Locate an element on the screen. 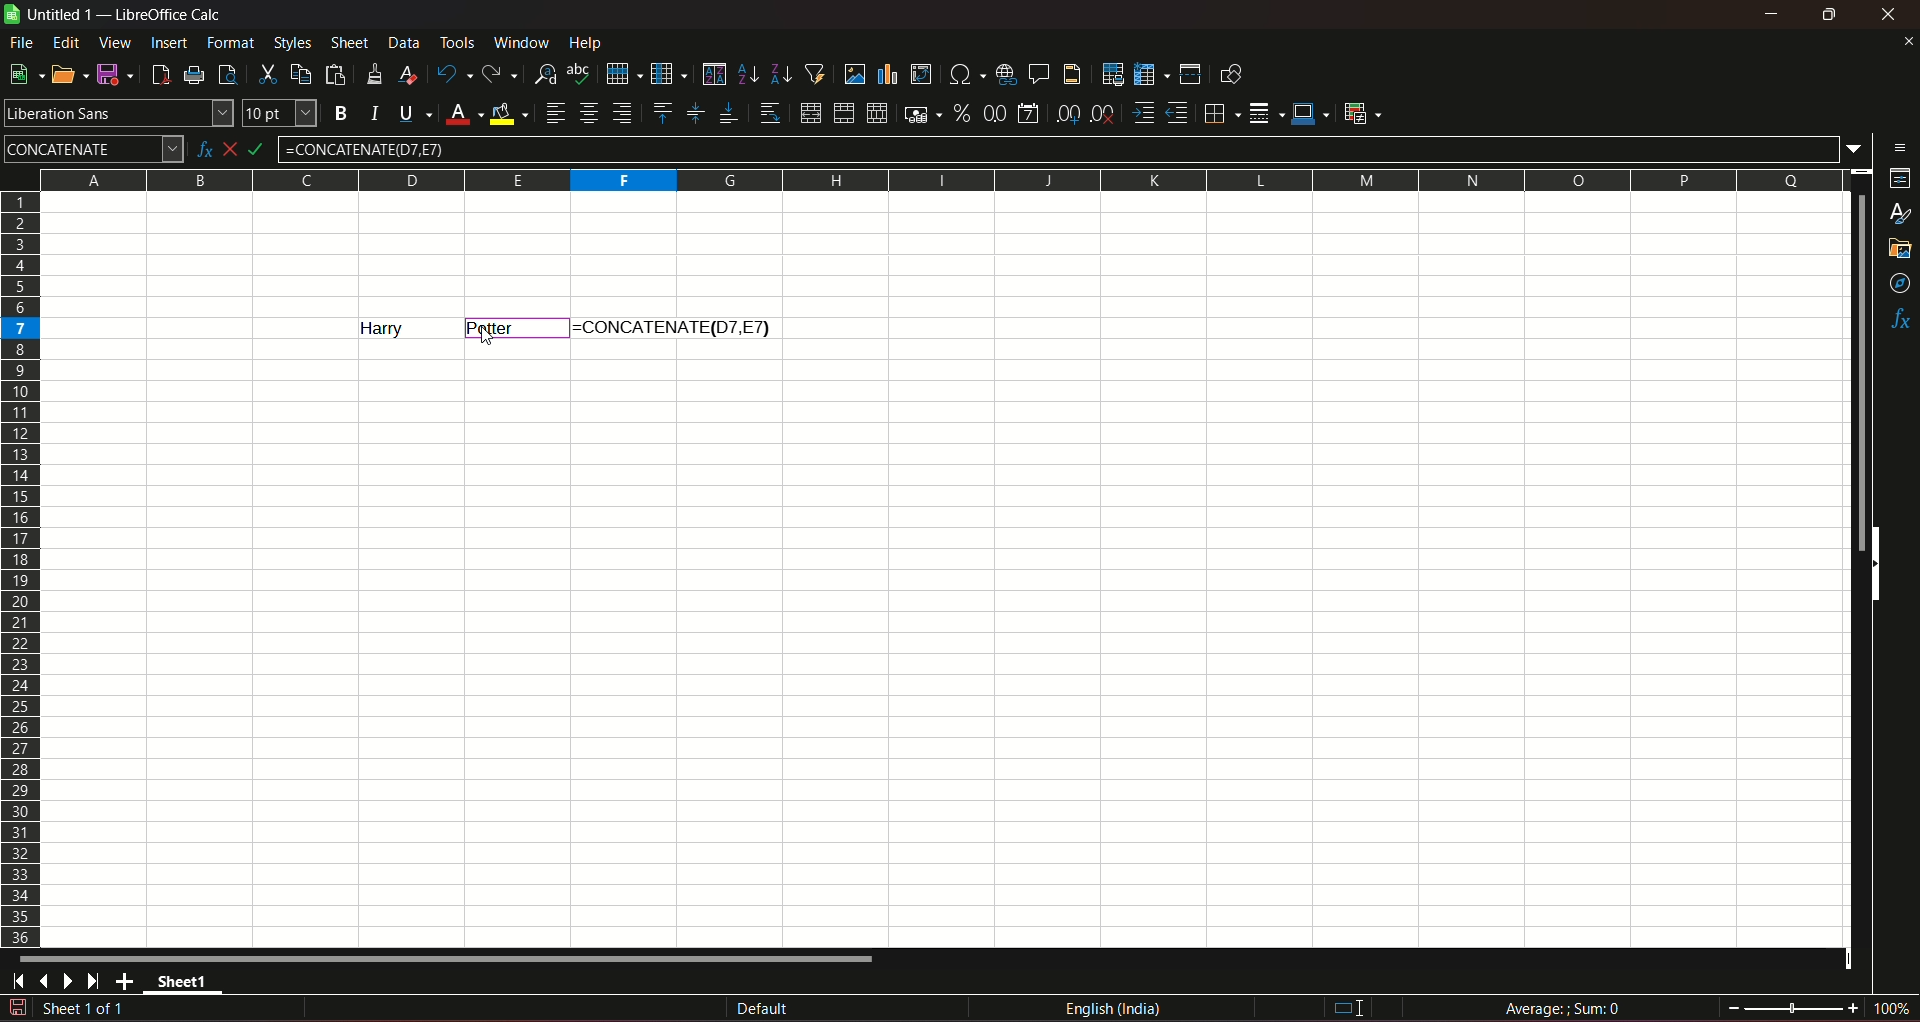 The height and width of the screenshot is (1022, 1920). window is located at coordinates (524, 43).